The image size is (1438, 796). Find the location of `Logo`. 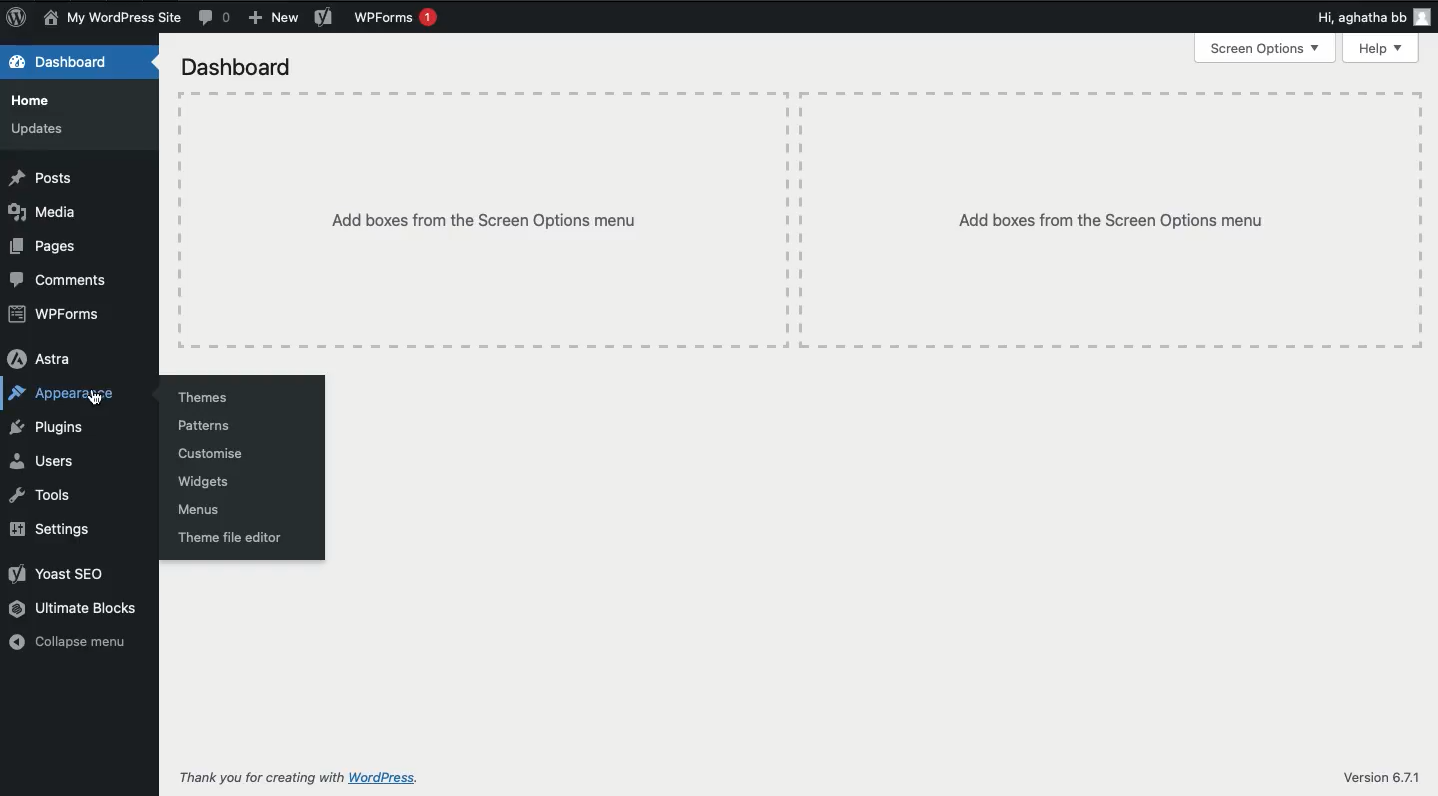

Logo is located at coordinates (18, 17).